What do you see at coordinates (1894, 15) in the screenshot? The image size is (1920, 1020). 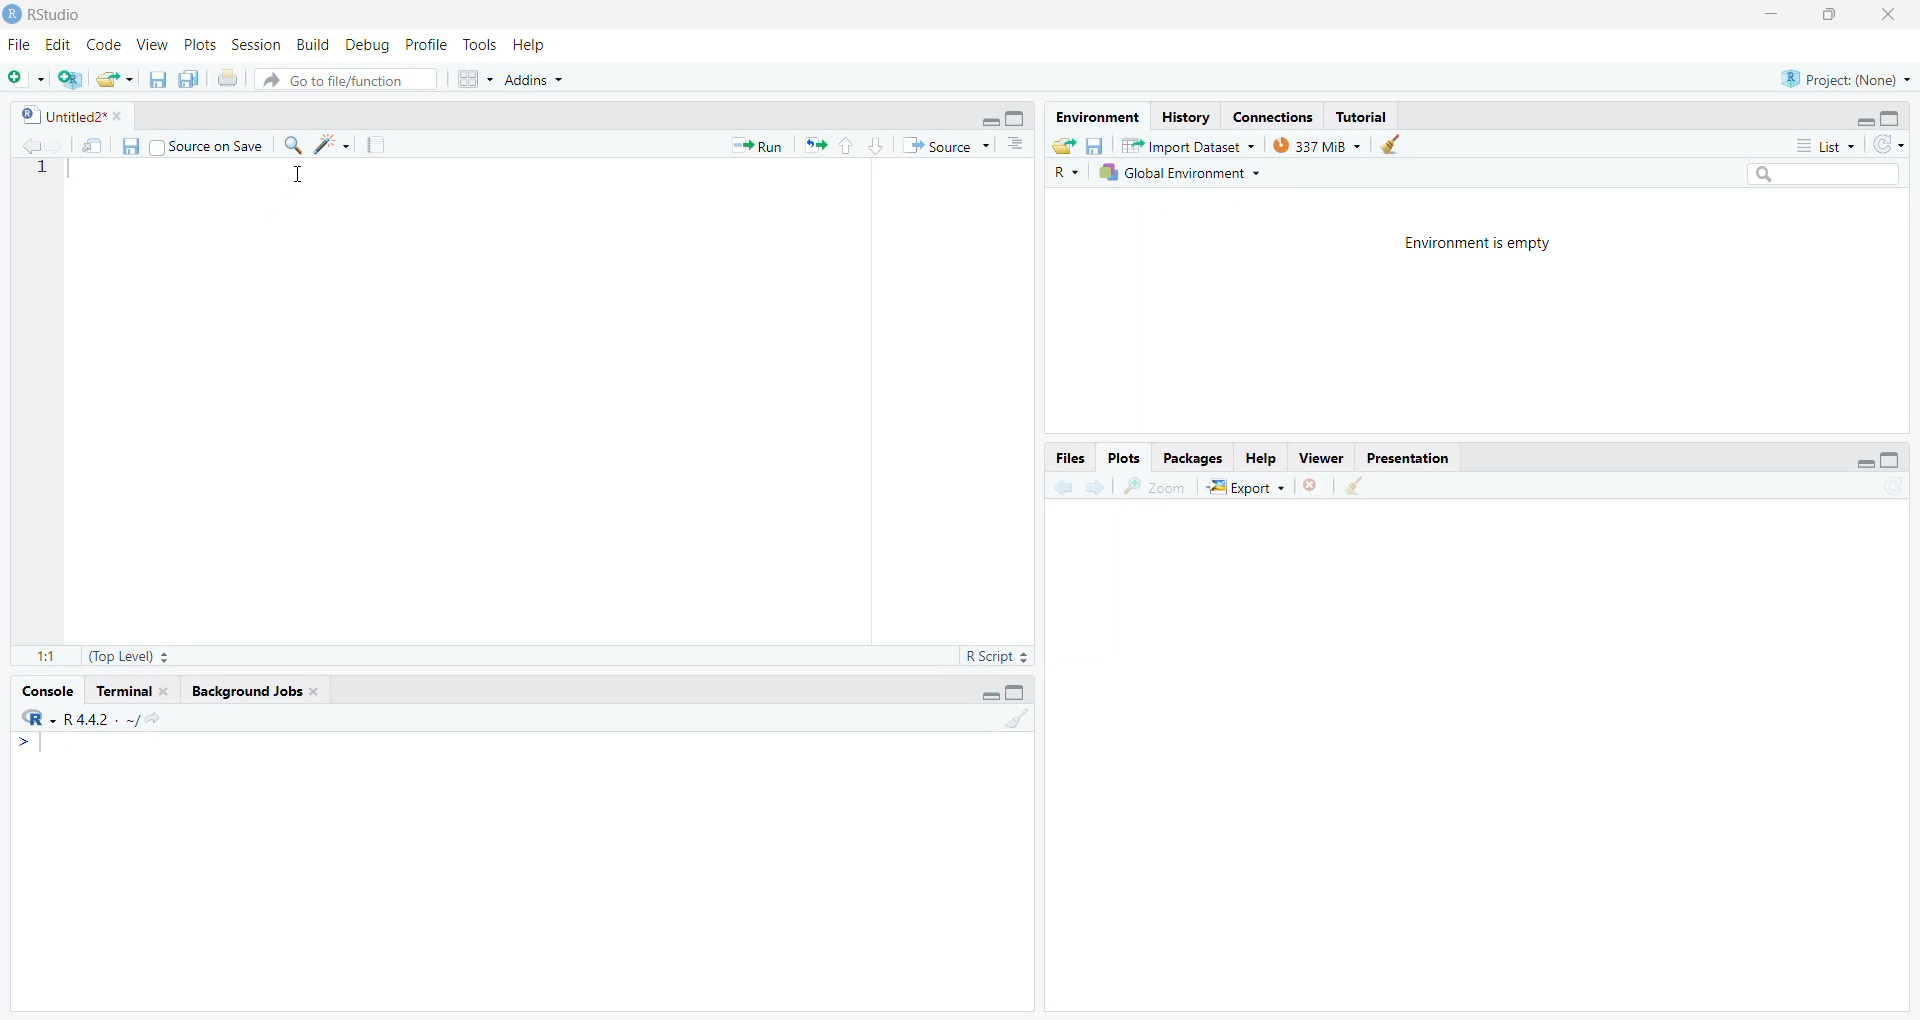 I see `close` at bounding box center [1894, 15].